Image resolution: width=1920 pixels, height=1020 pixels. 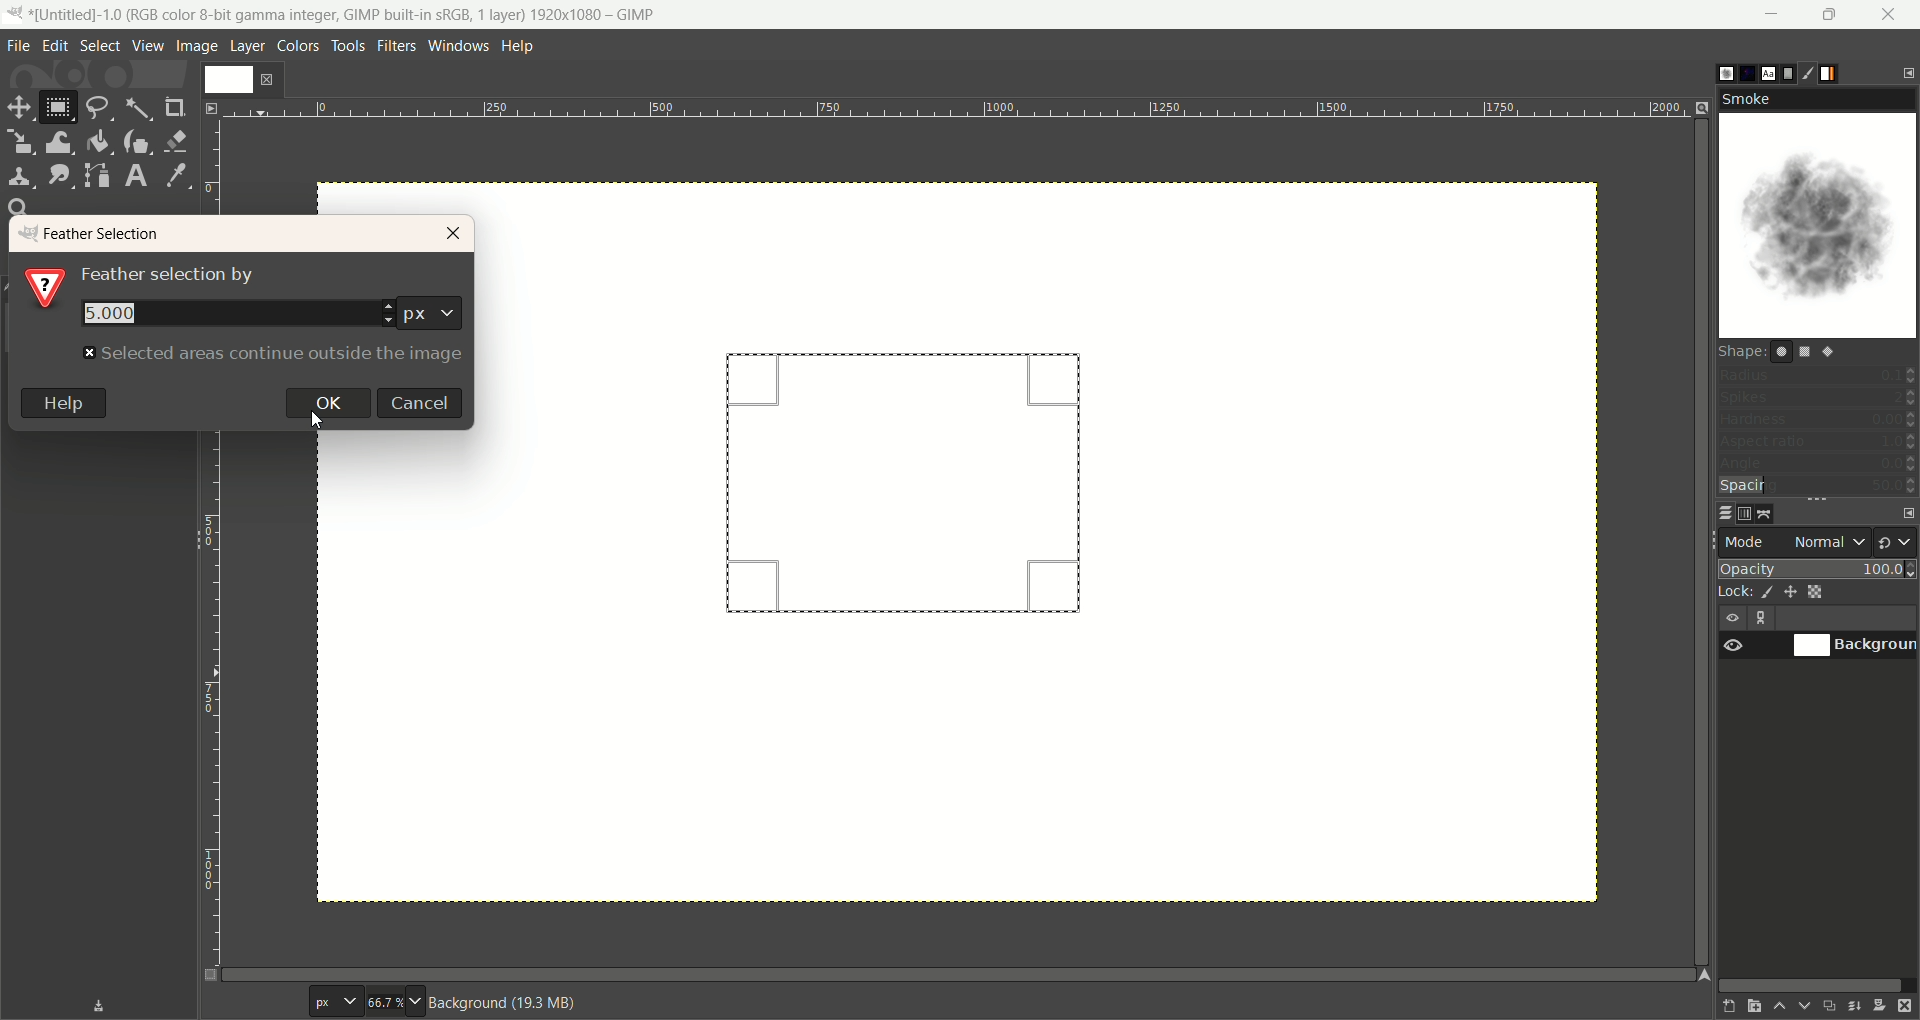 I want to click on pattern, so click(x=1744, y=73).